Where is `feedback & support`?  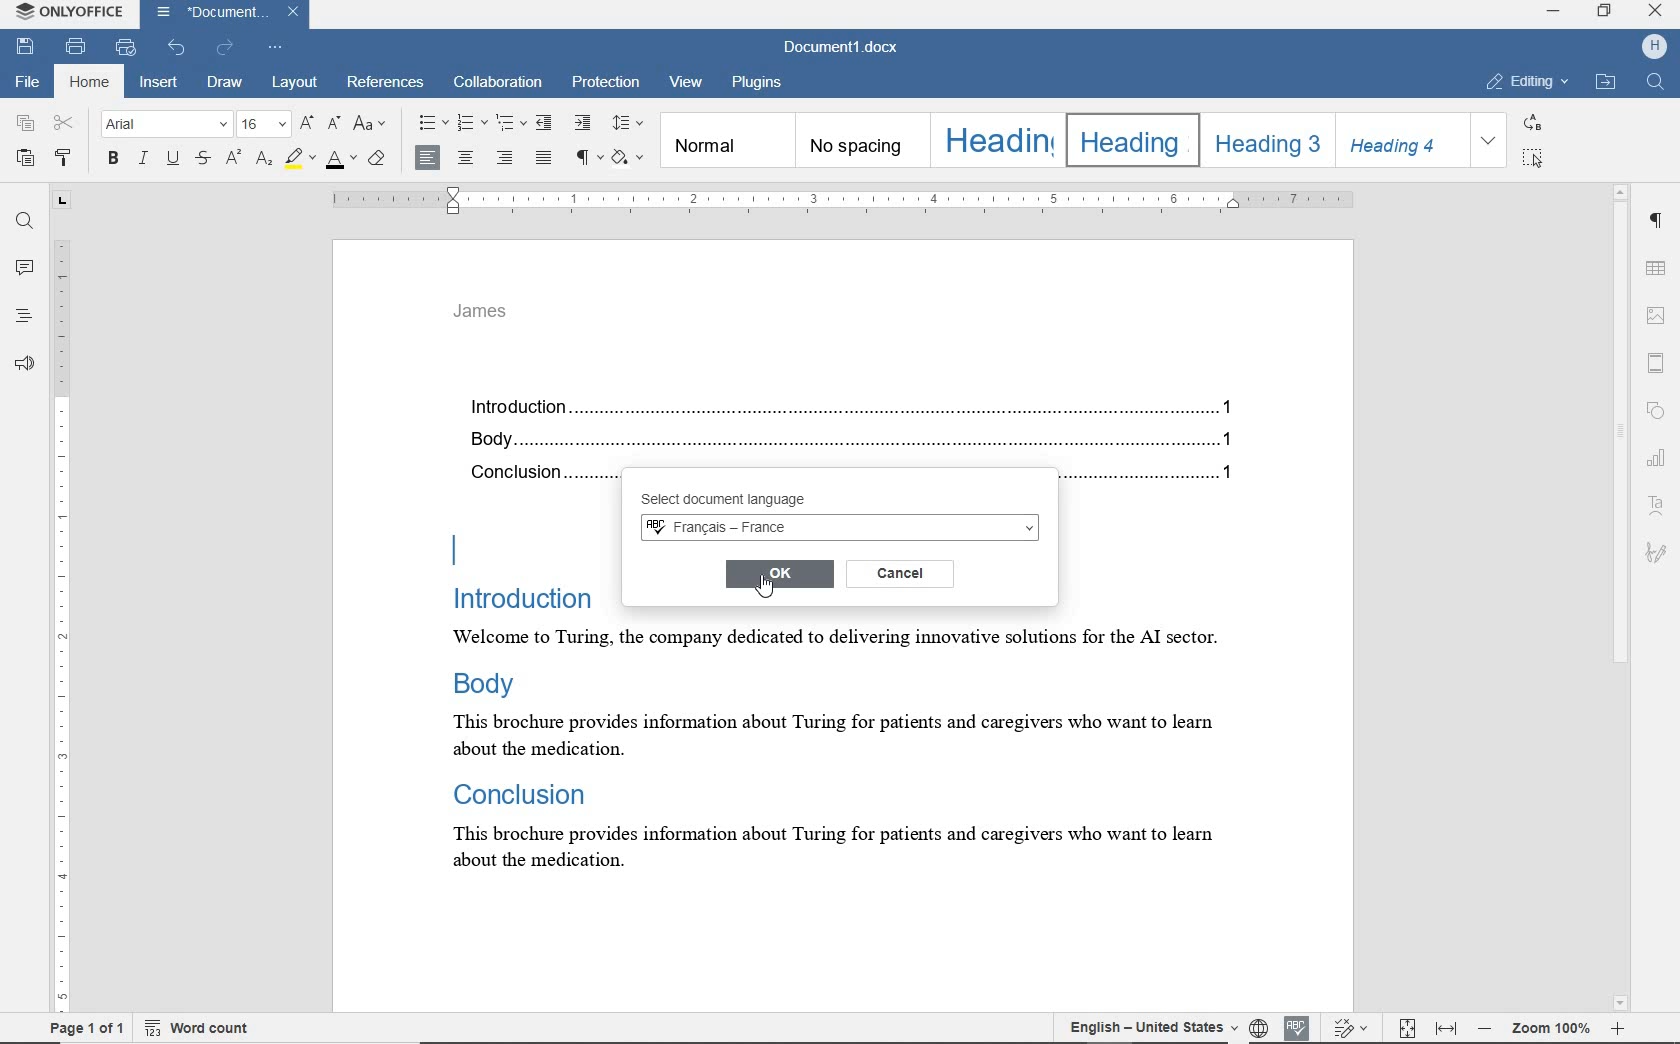
feedback & support is located at coordinates (22, 363).